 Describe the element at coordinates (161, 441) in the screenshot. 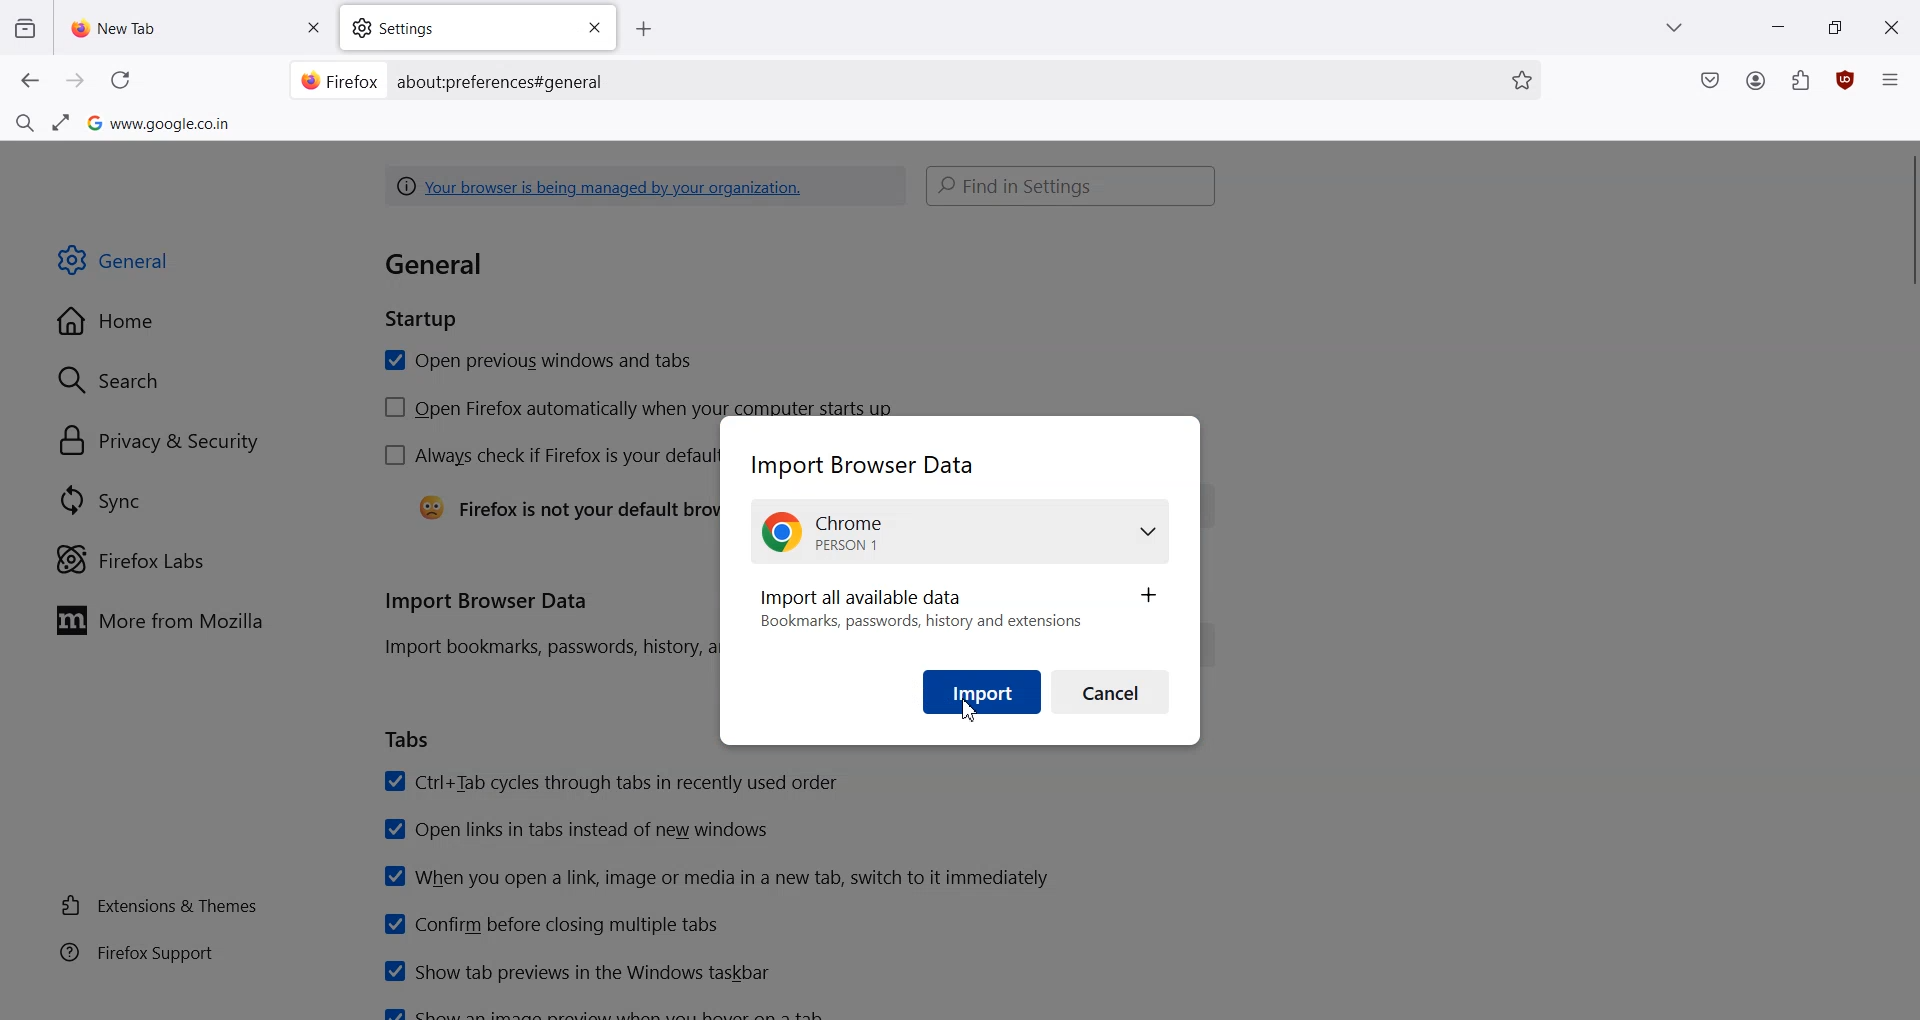

I see `Privacy & Security` at that location.